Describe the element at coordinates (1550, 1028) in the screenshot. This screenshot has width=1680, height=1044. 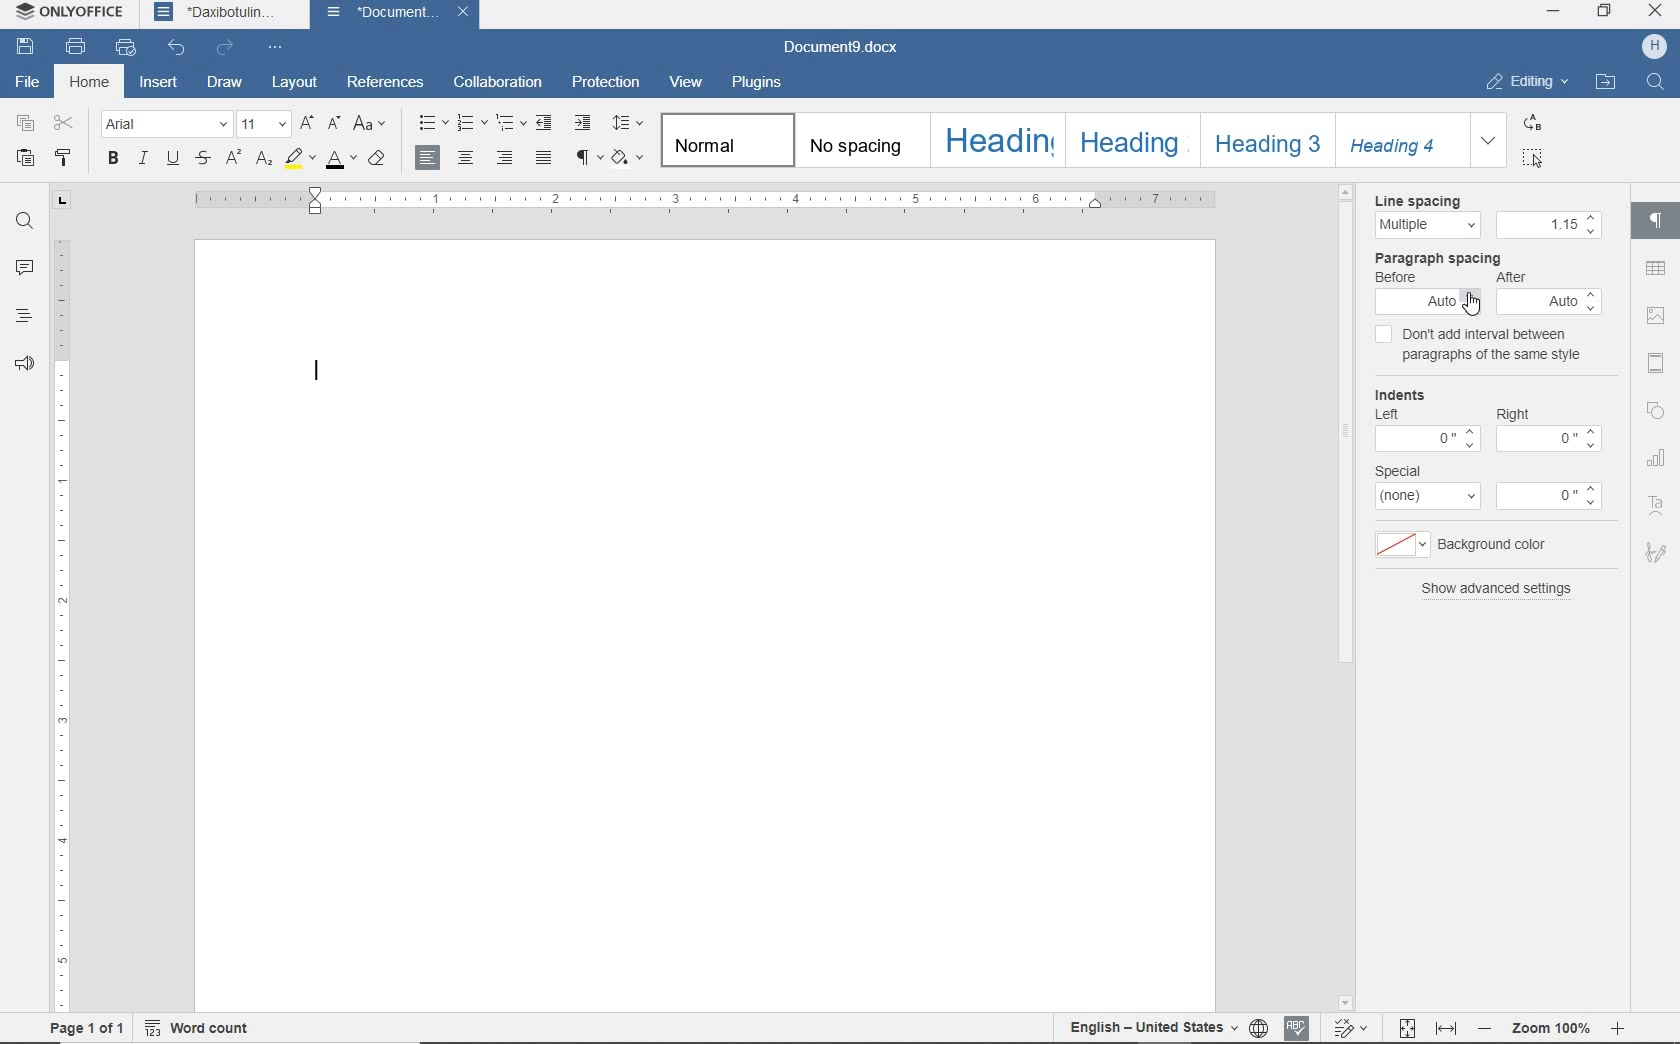
I see `Zoom 100%` at that location.